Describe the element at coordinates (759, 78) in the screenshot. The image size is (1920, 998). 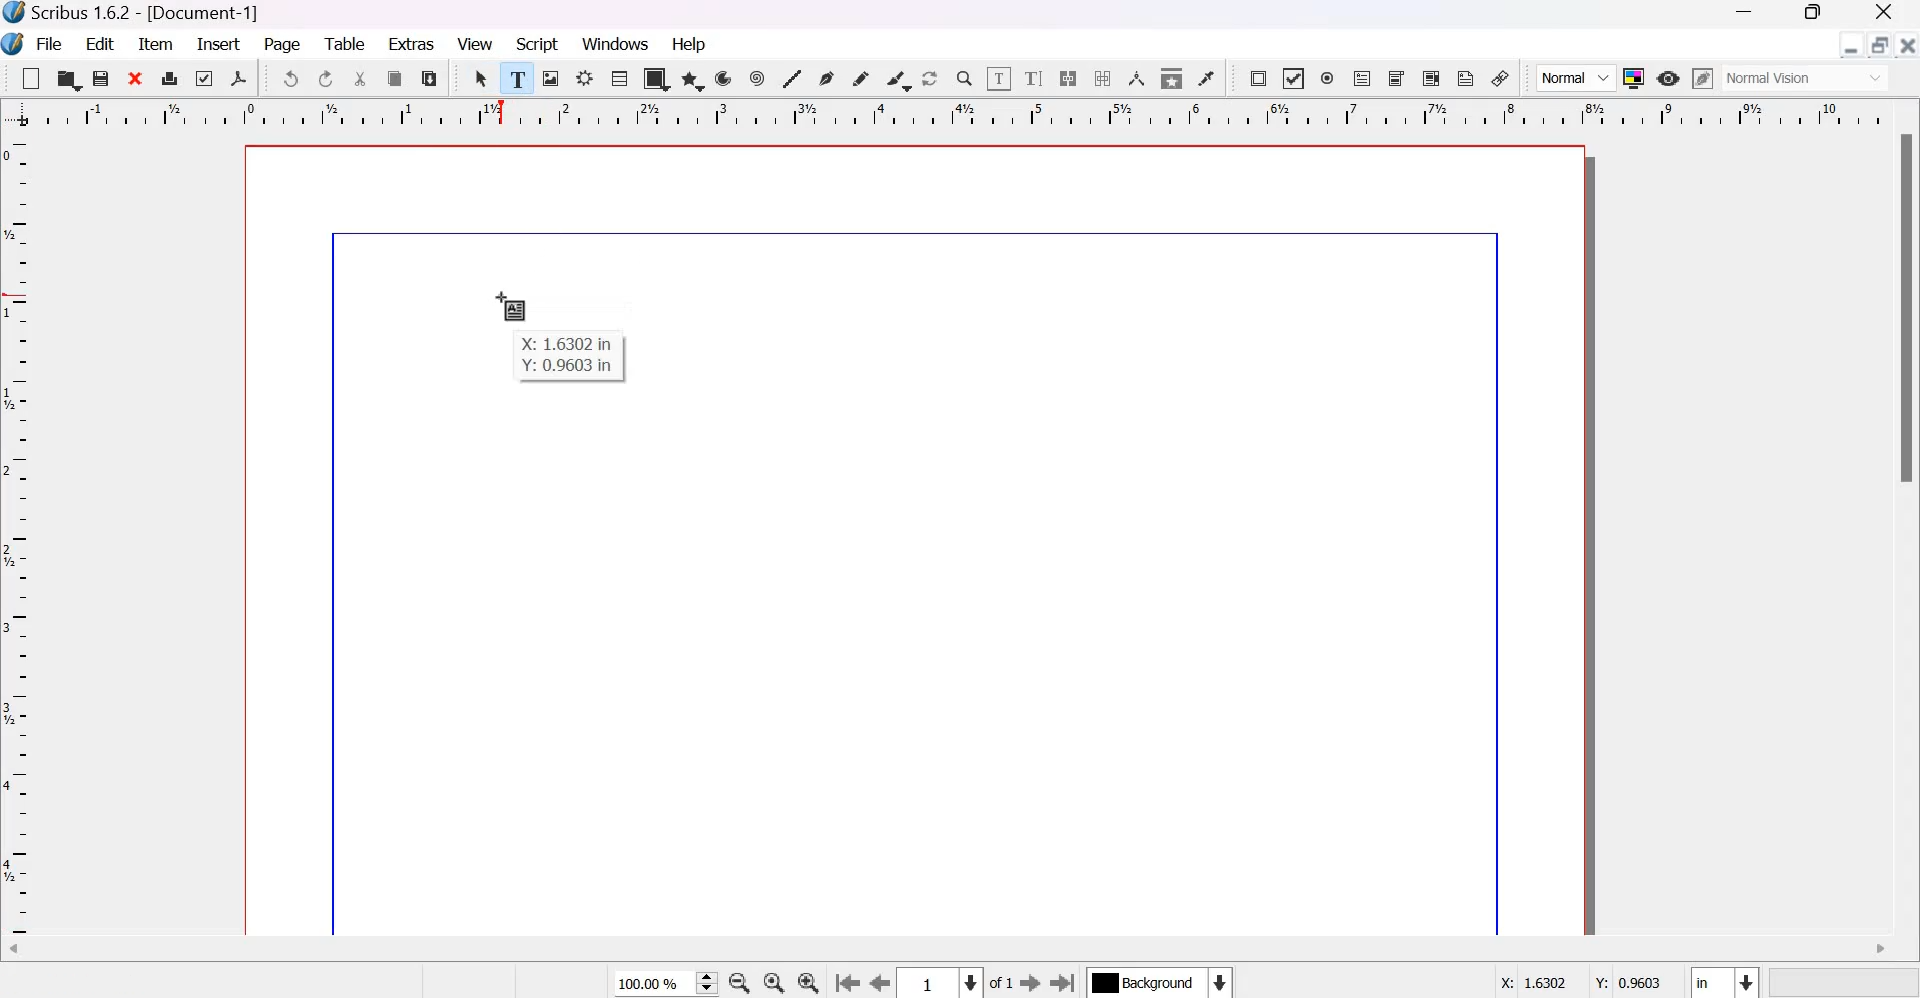
I see `spiral` at that location.